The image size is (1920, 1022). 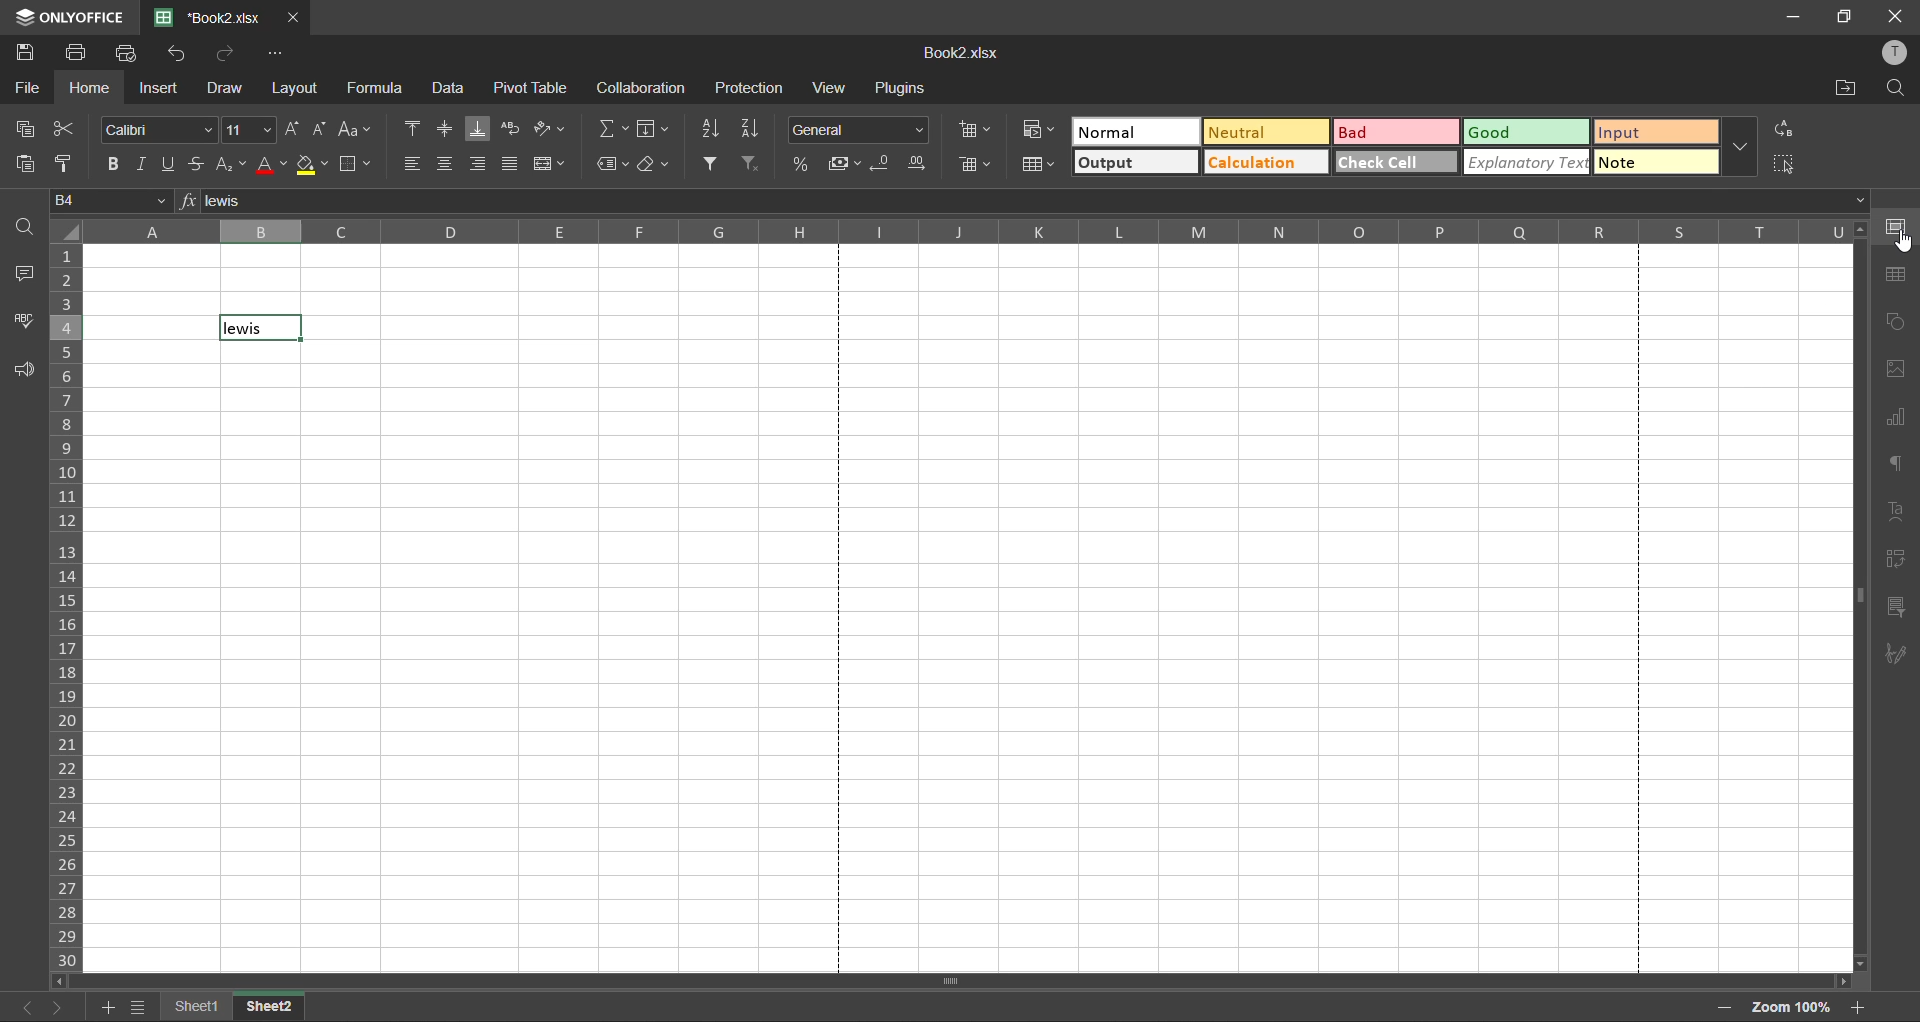 I want to click on change case, so click(x=359, y=131).